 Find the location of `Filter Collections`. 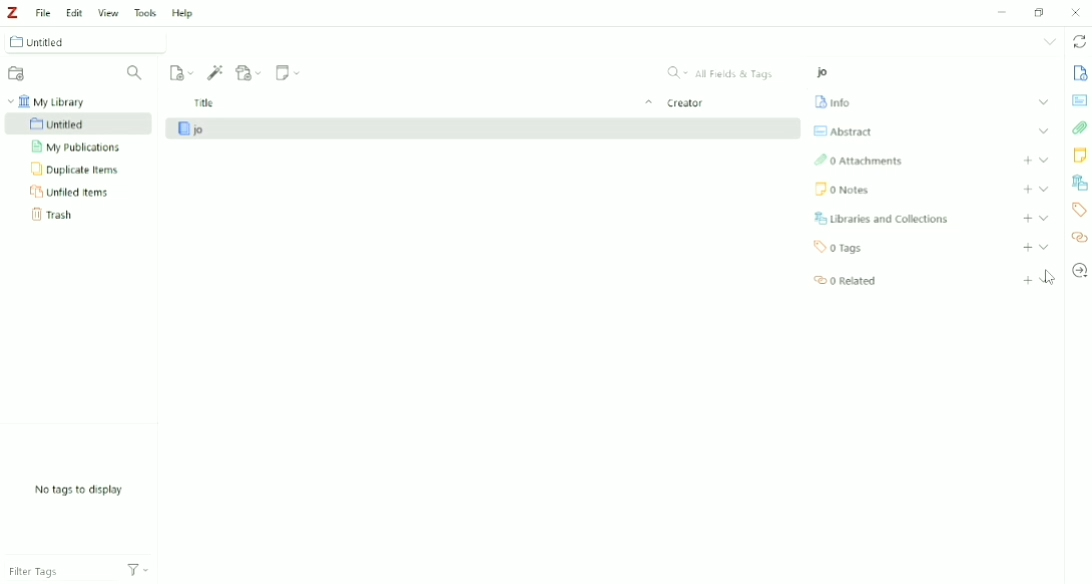

Filter Collections is located at coordinates (137, 72).